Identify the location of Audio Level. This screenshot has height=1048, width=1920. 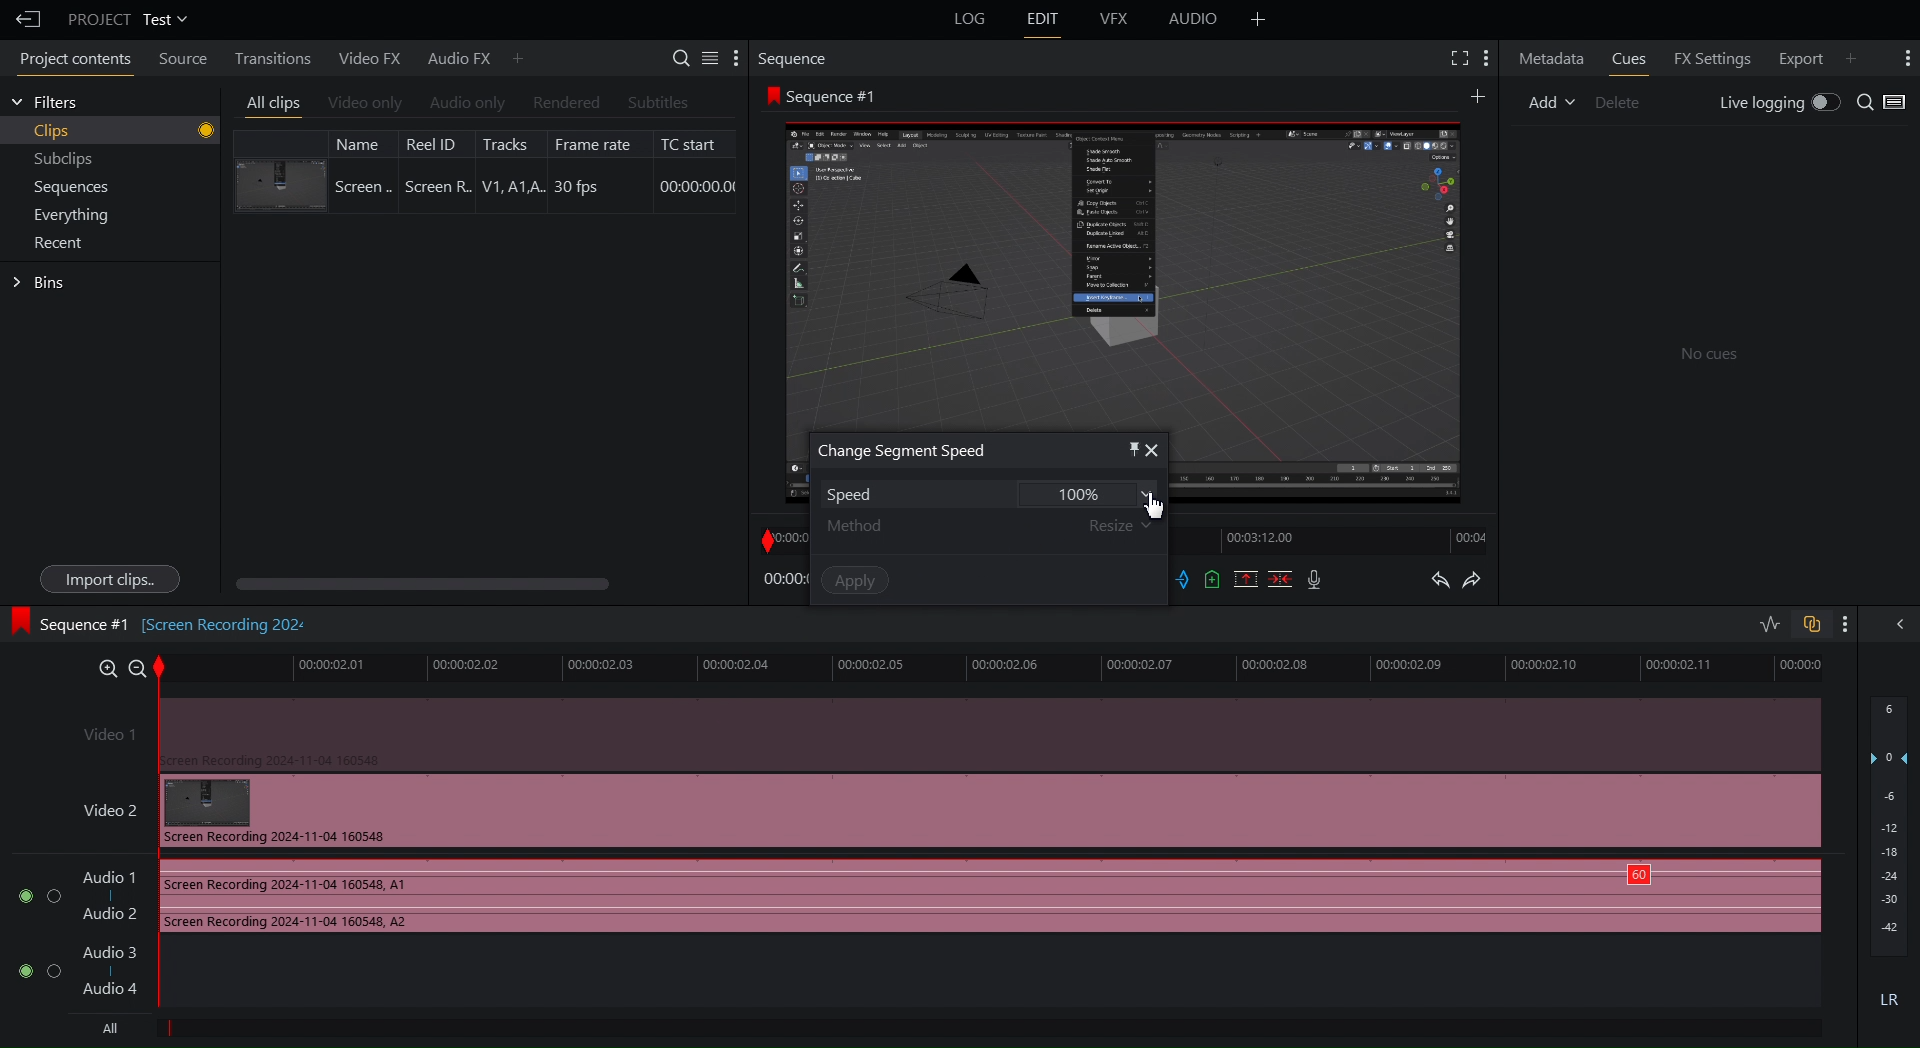
(1890, 857).